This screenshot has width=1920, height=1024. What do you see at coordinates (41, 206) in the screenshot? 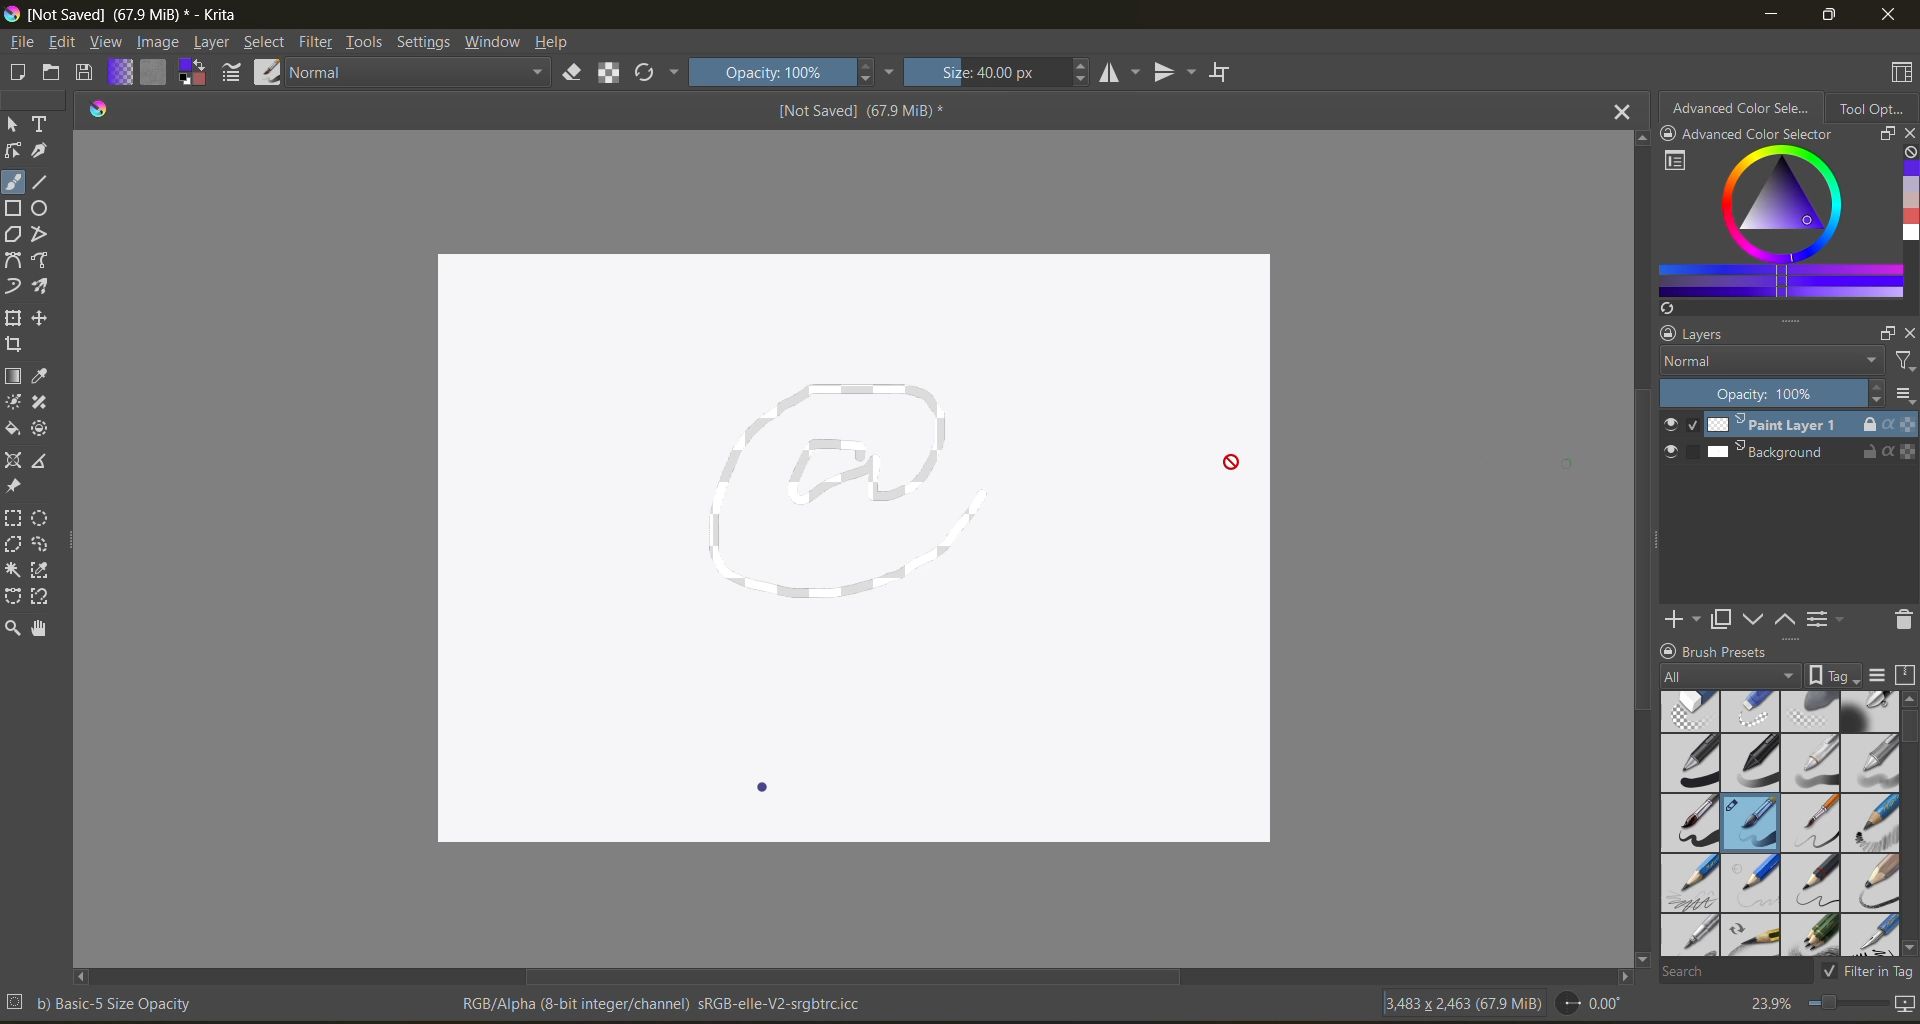
I see `ellipse` at bounding box center [41, 206].